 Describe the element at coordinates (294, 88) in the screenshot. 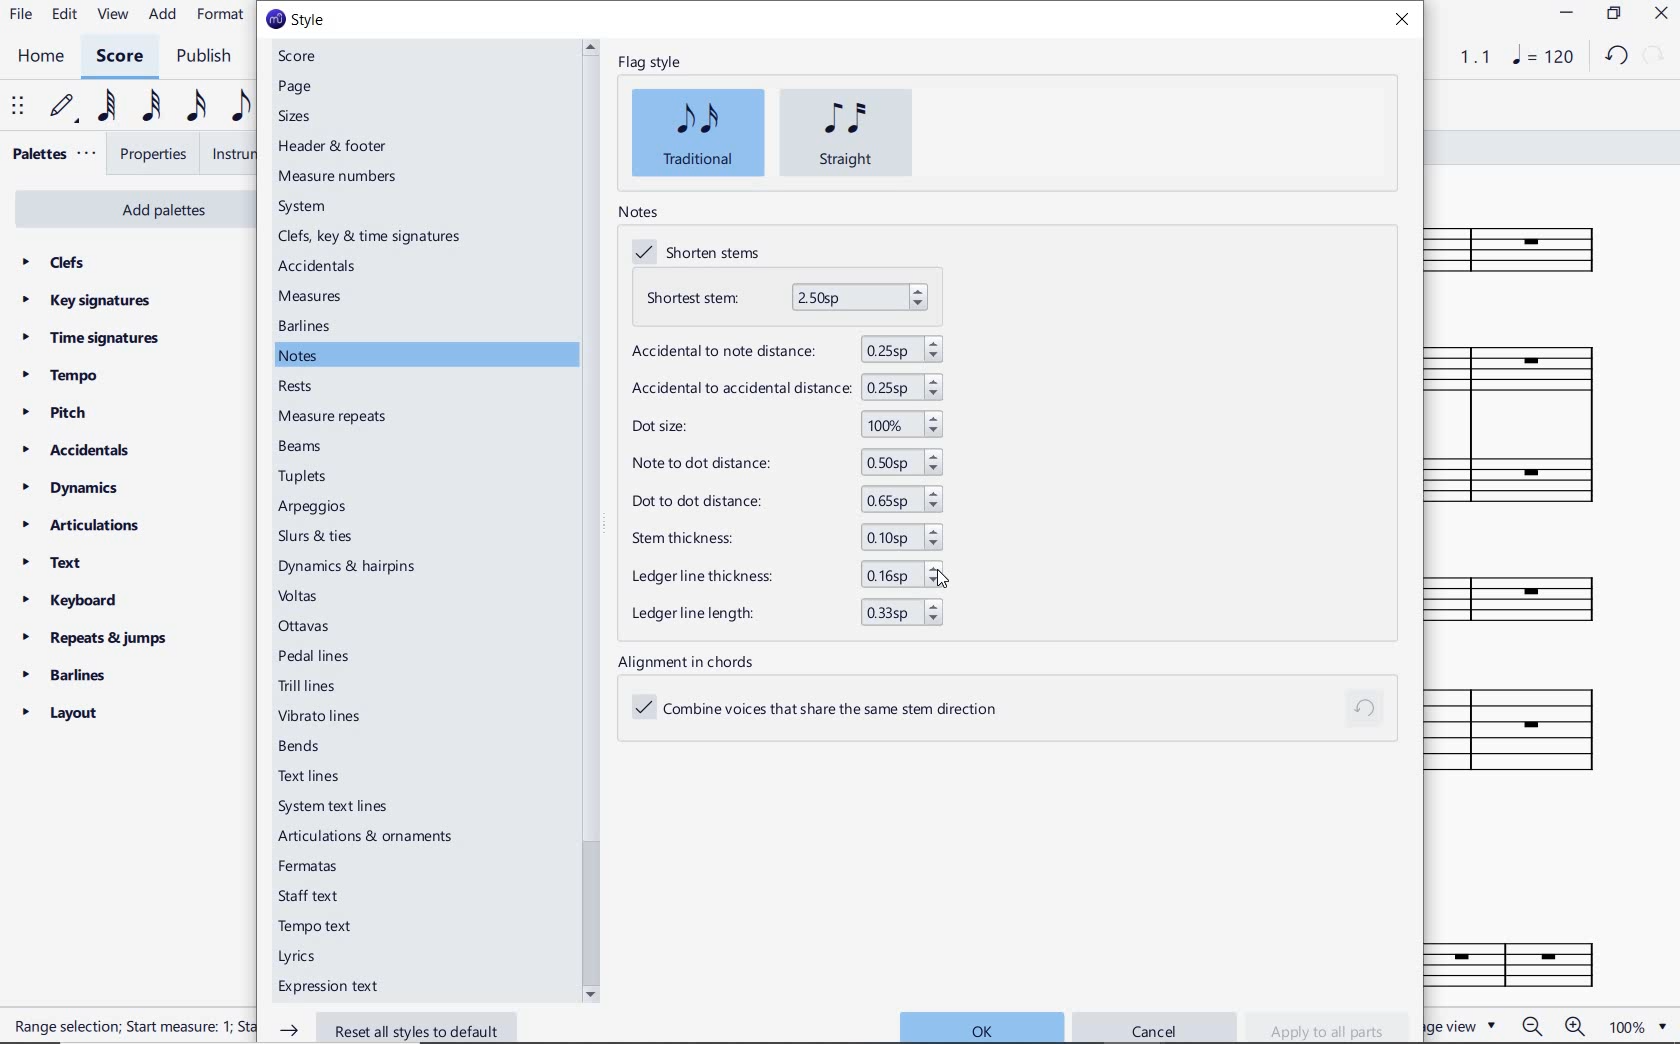

I see `page` at that location.